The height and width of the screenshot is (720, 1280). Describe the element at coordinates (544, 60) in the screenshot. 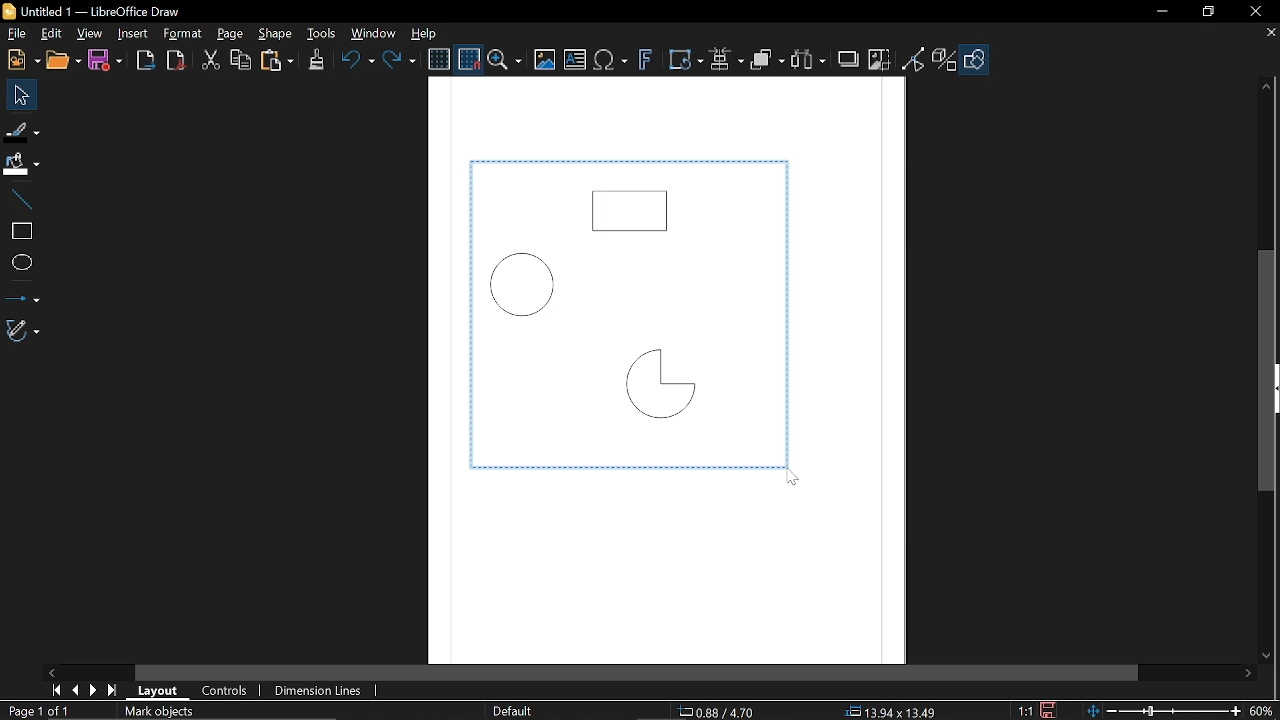

I see `Insert image` at that location.